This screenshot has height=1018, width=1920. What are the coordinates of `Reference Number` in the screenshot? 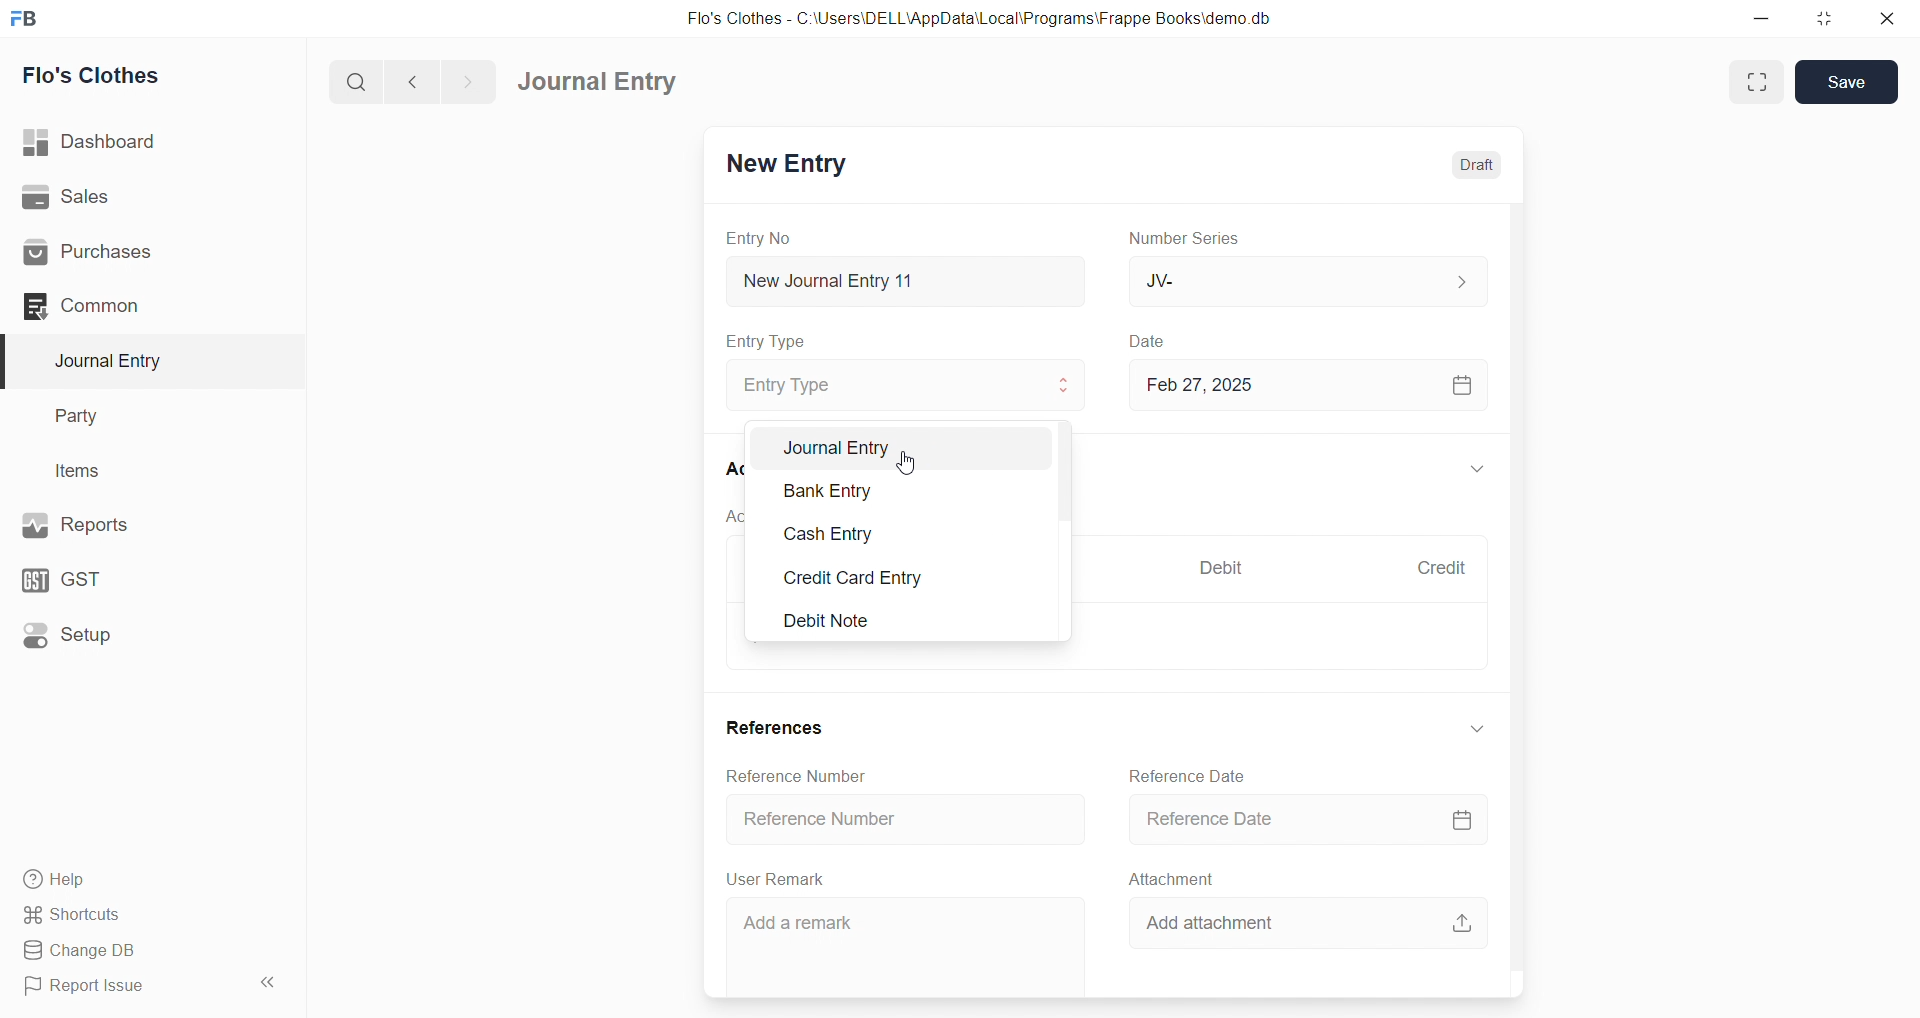 It's located at (798, 776).